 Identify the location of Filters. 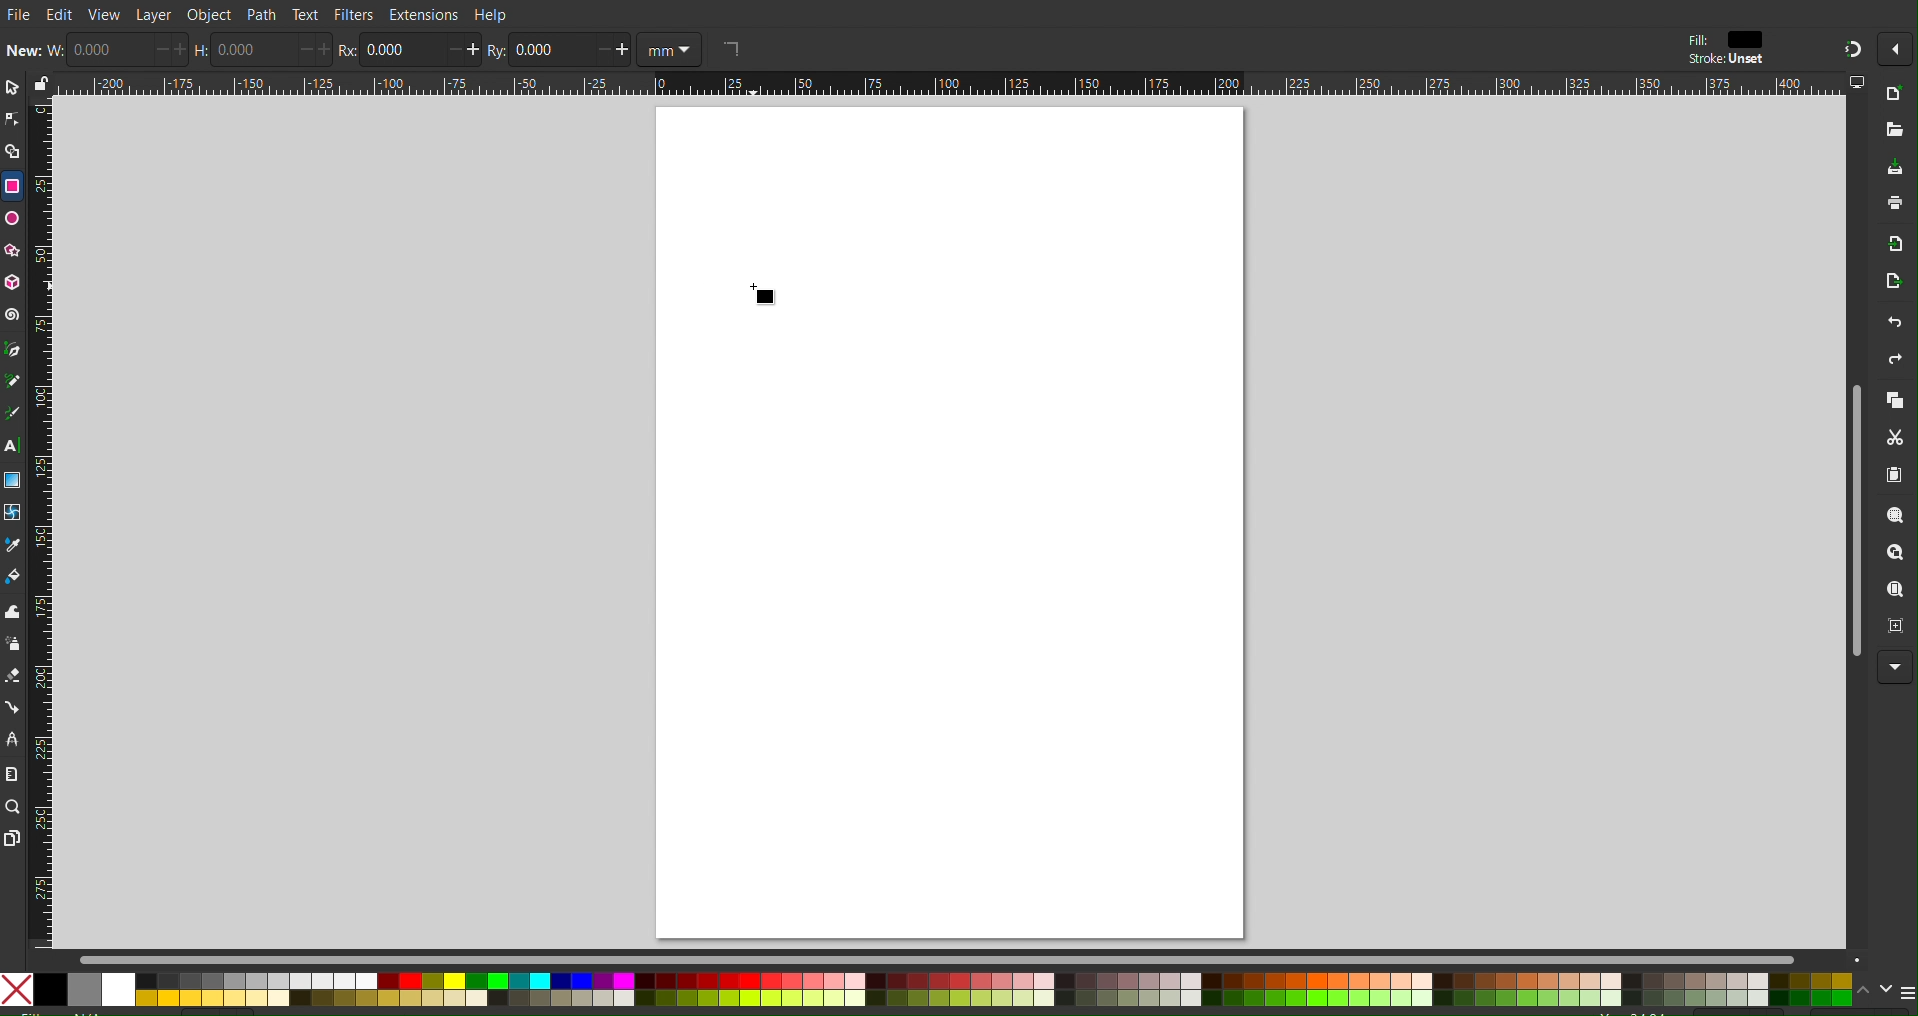
(353, 16).